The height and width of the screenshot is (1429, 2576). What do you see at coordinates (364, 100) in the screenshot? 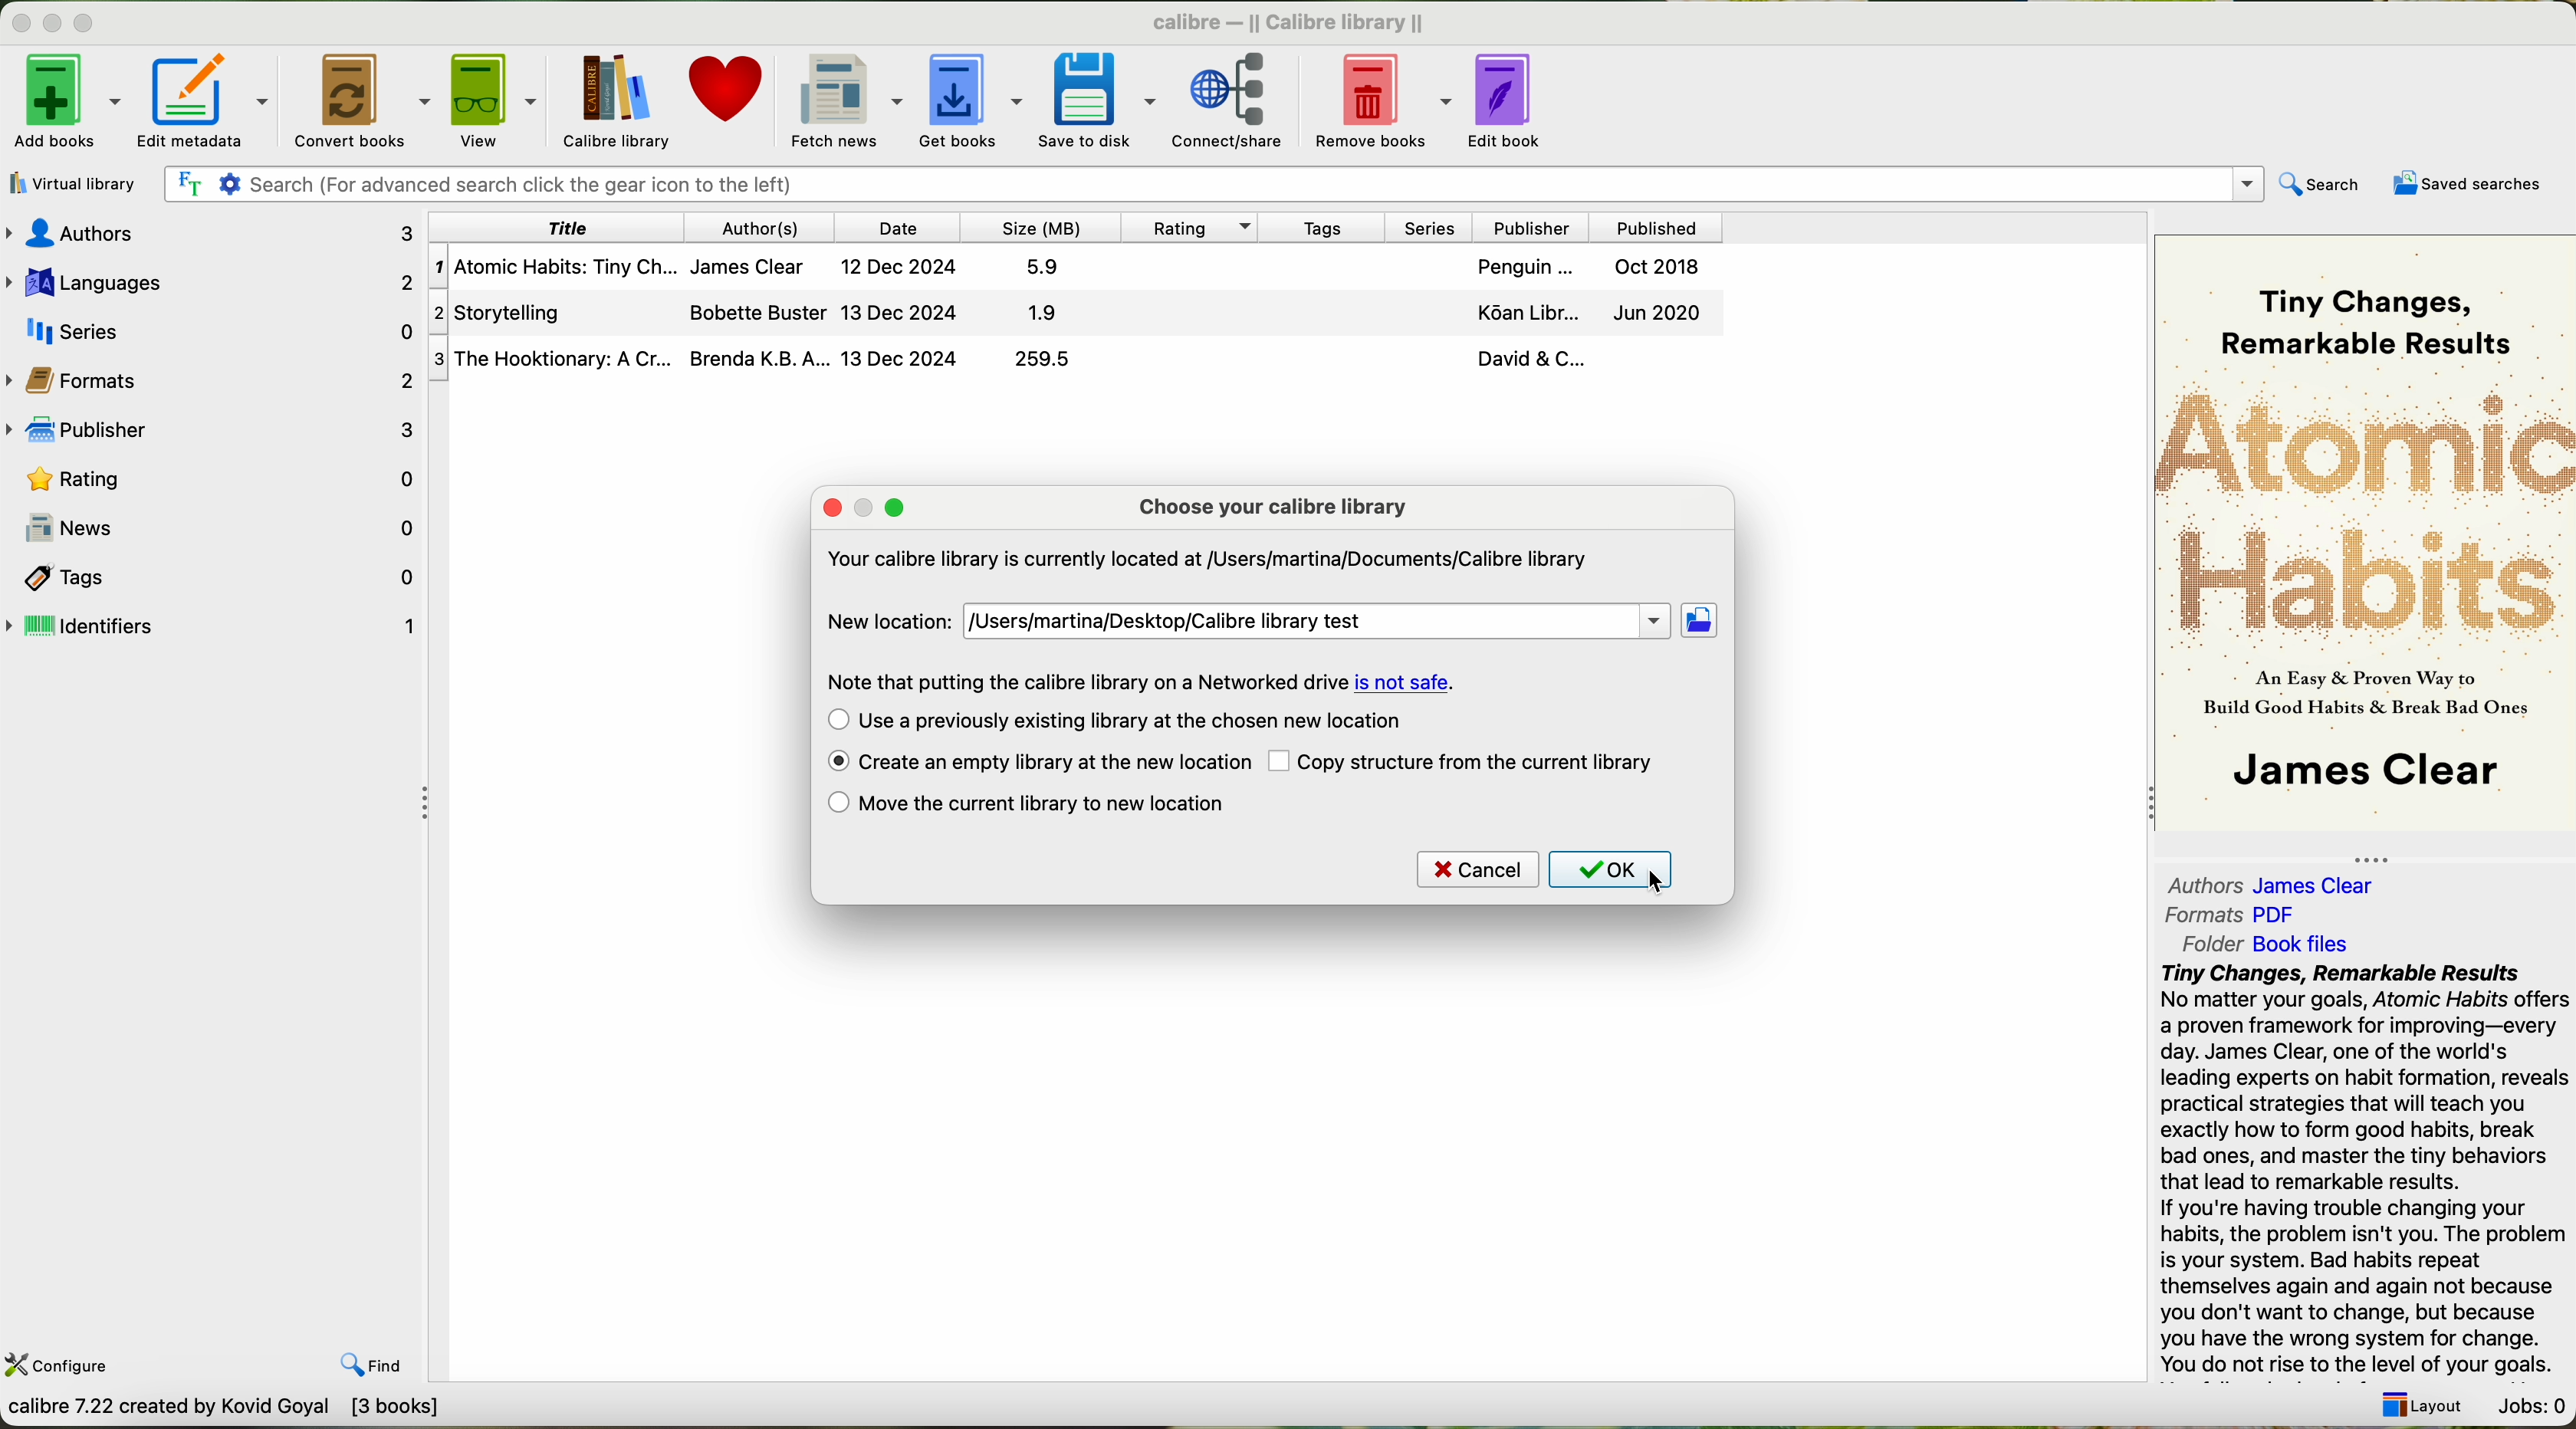
I see `convert books` at bounding box center [364, 100].